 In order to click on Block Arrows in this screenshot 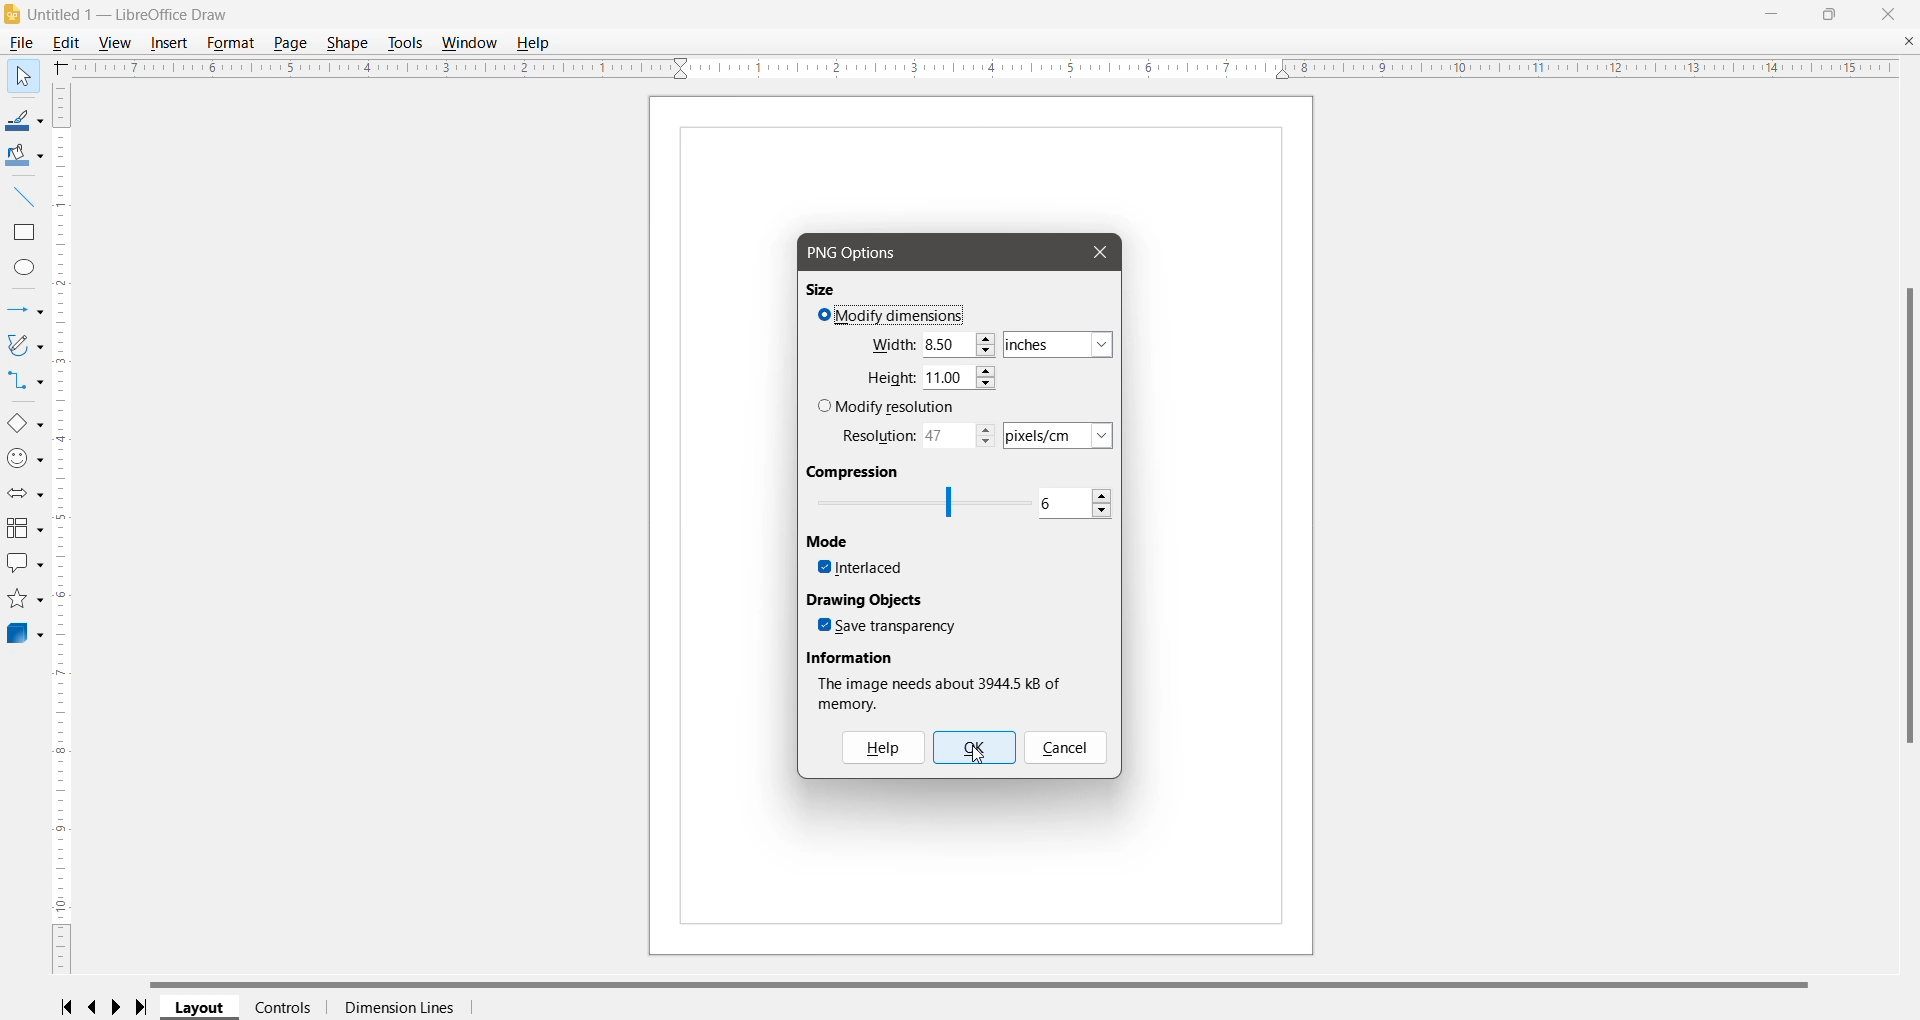, I will do `click(23, 495)`.